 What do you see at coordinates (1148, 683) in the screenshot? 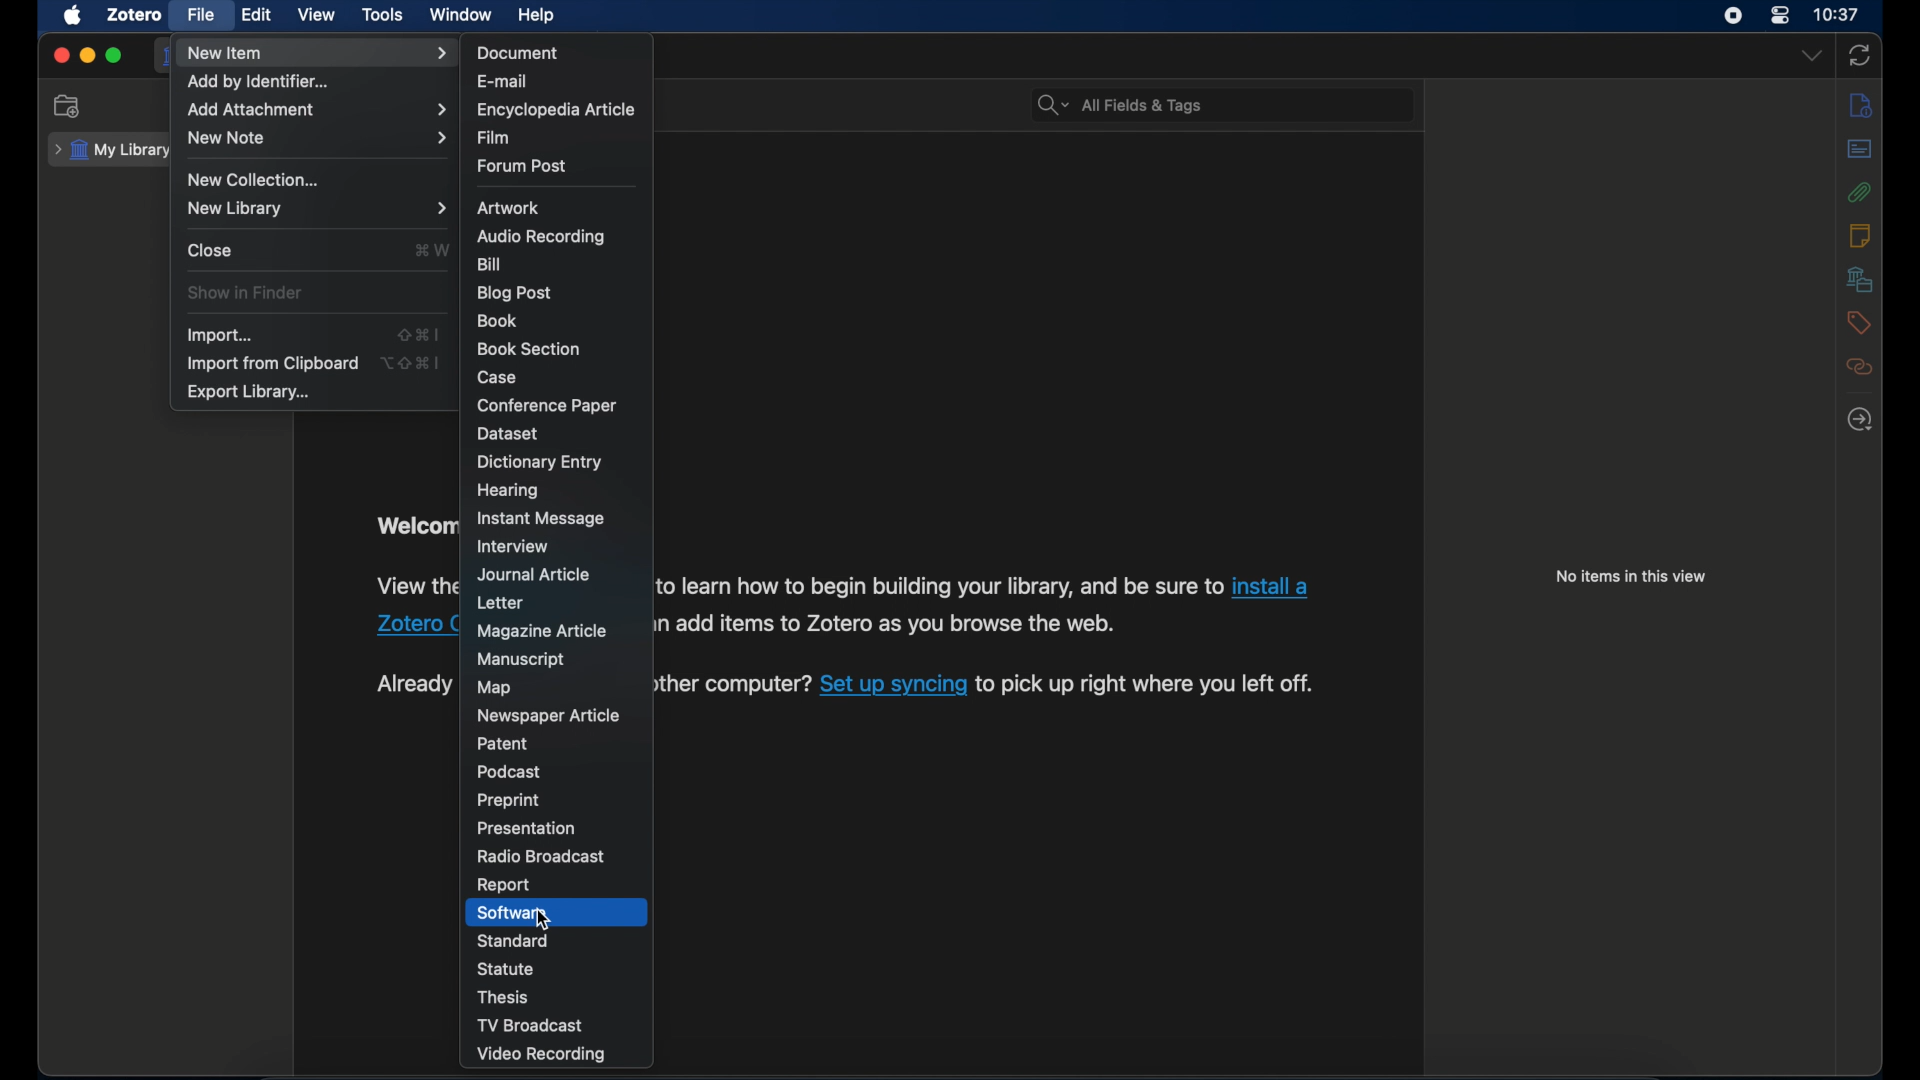
I see `software information` at bounding box center [1148, 683].